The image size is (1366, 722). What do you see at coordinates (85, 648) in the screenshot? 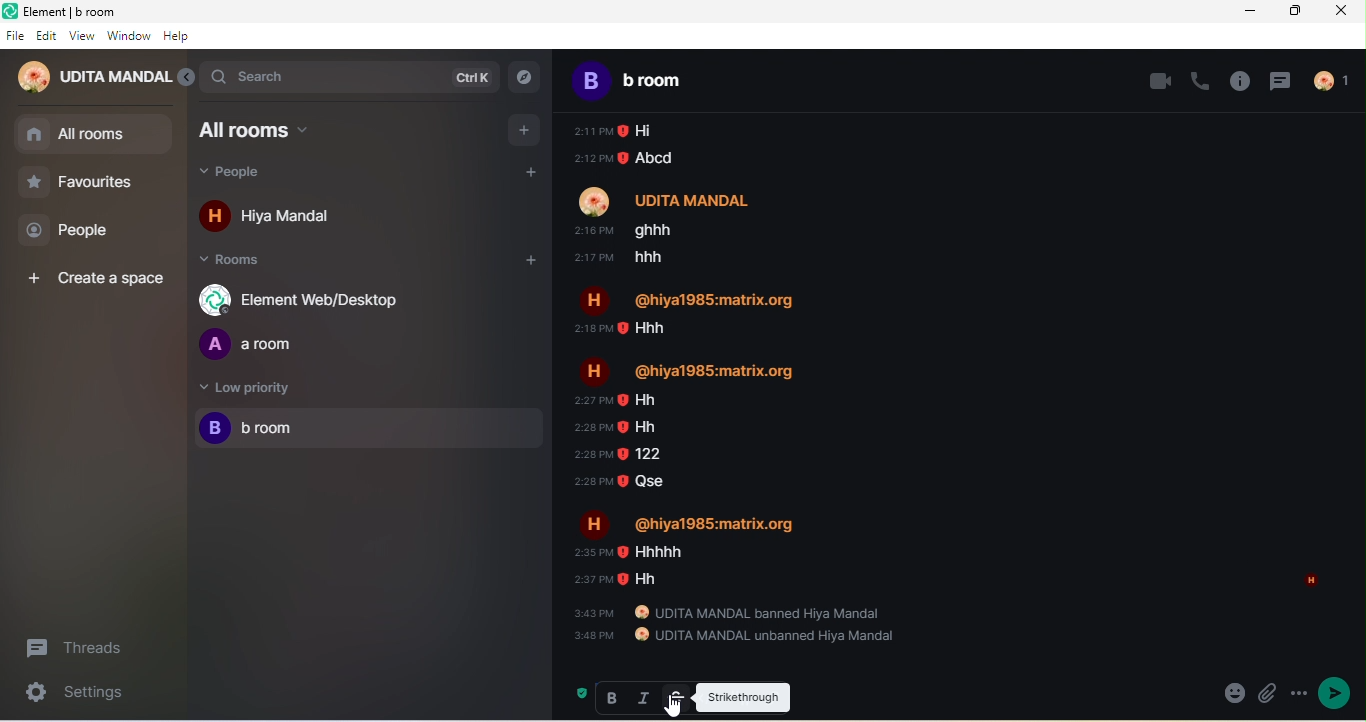
I see `threads` at bounding box center [85, 648].